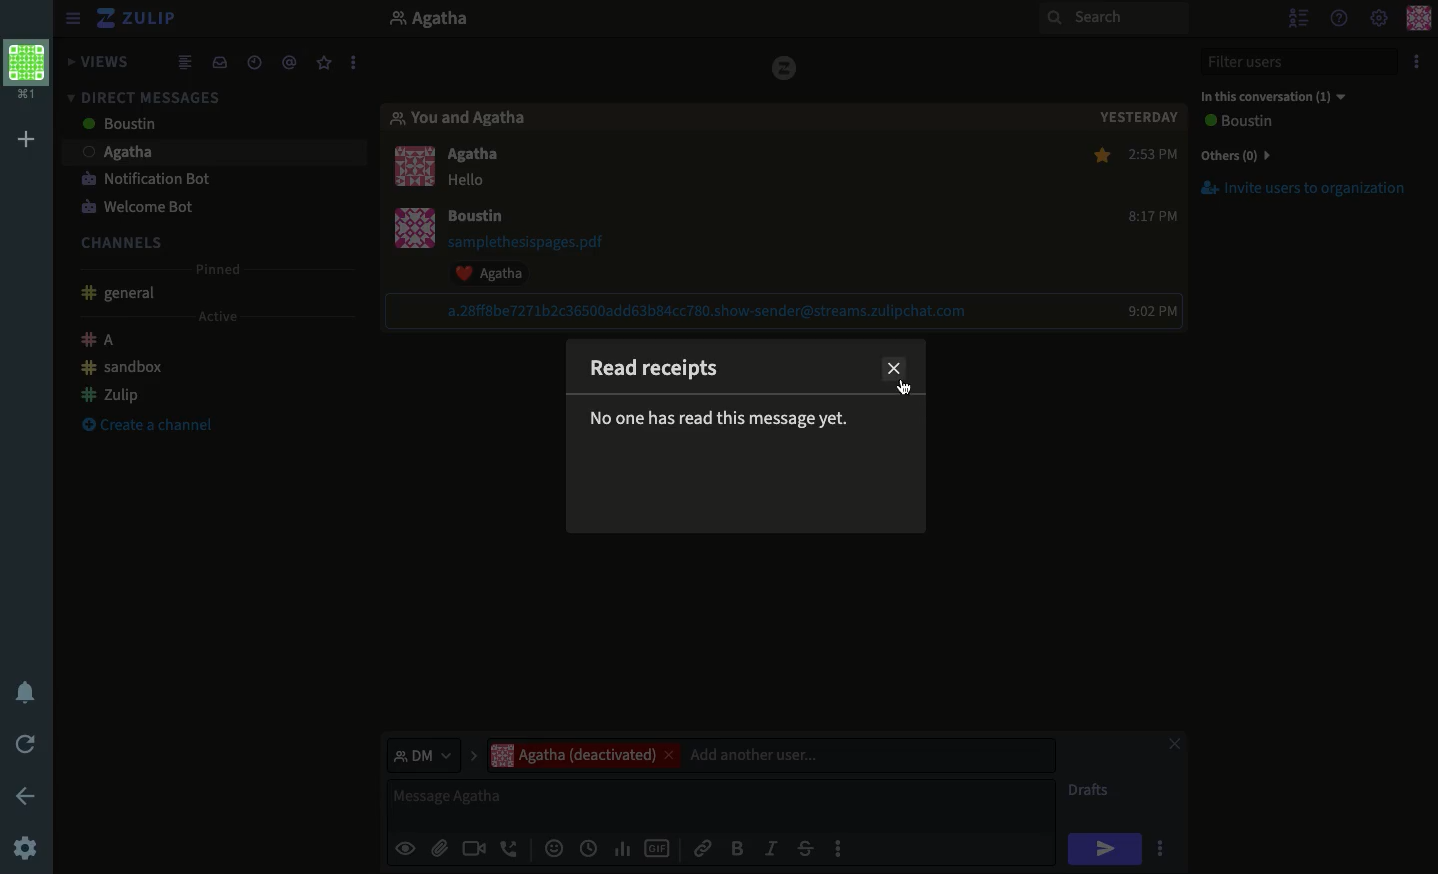 This screenshot has width=1438, height=874. Describe the element at coordinates (657, 850) in the screenshot. I see `GIF` at that location.